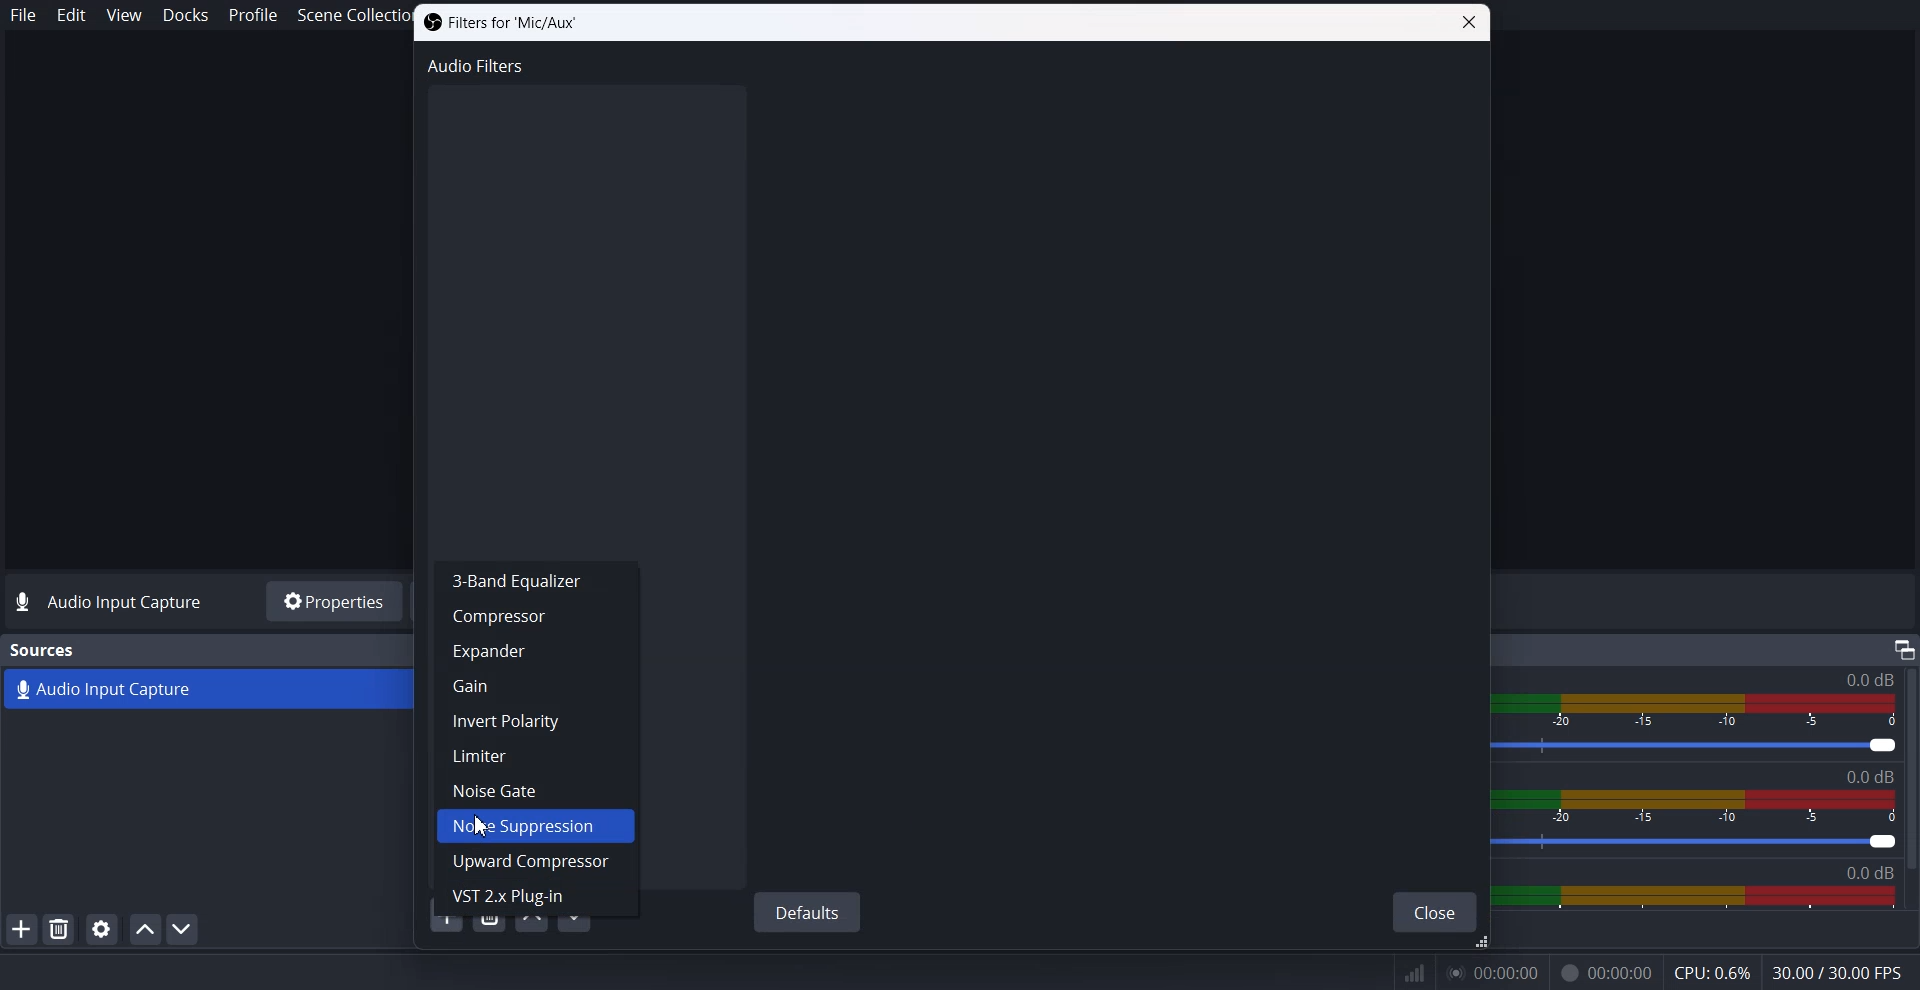 Image resolution: width=1920 pixels, height=990 pixels. What do you see at coordinates (24, 15) in the screenshot?
I see `File` at bounding box center [24, 15].